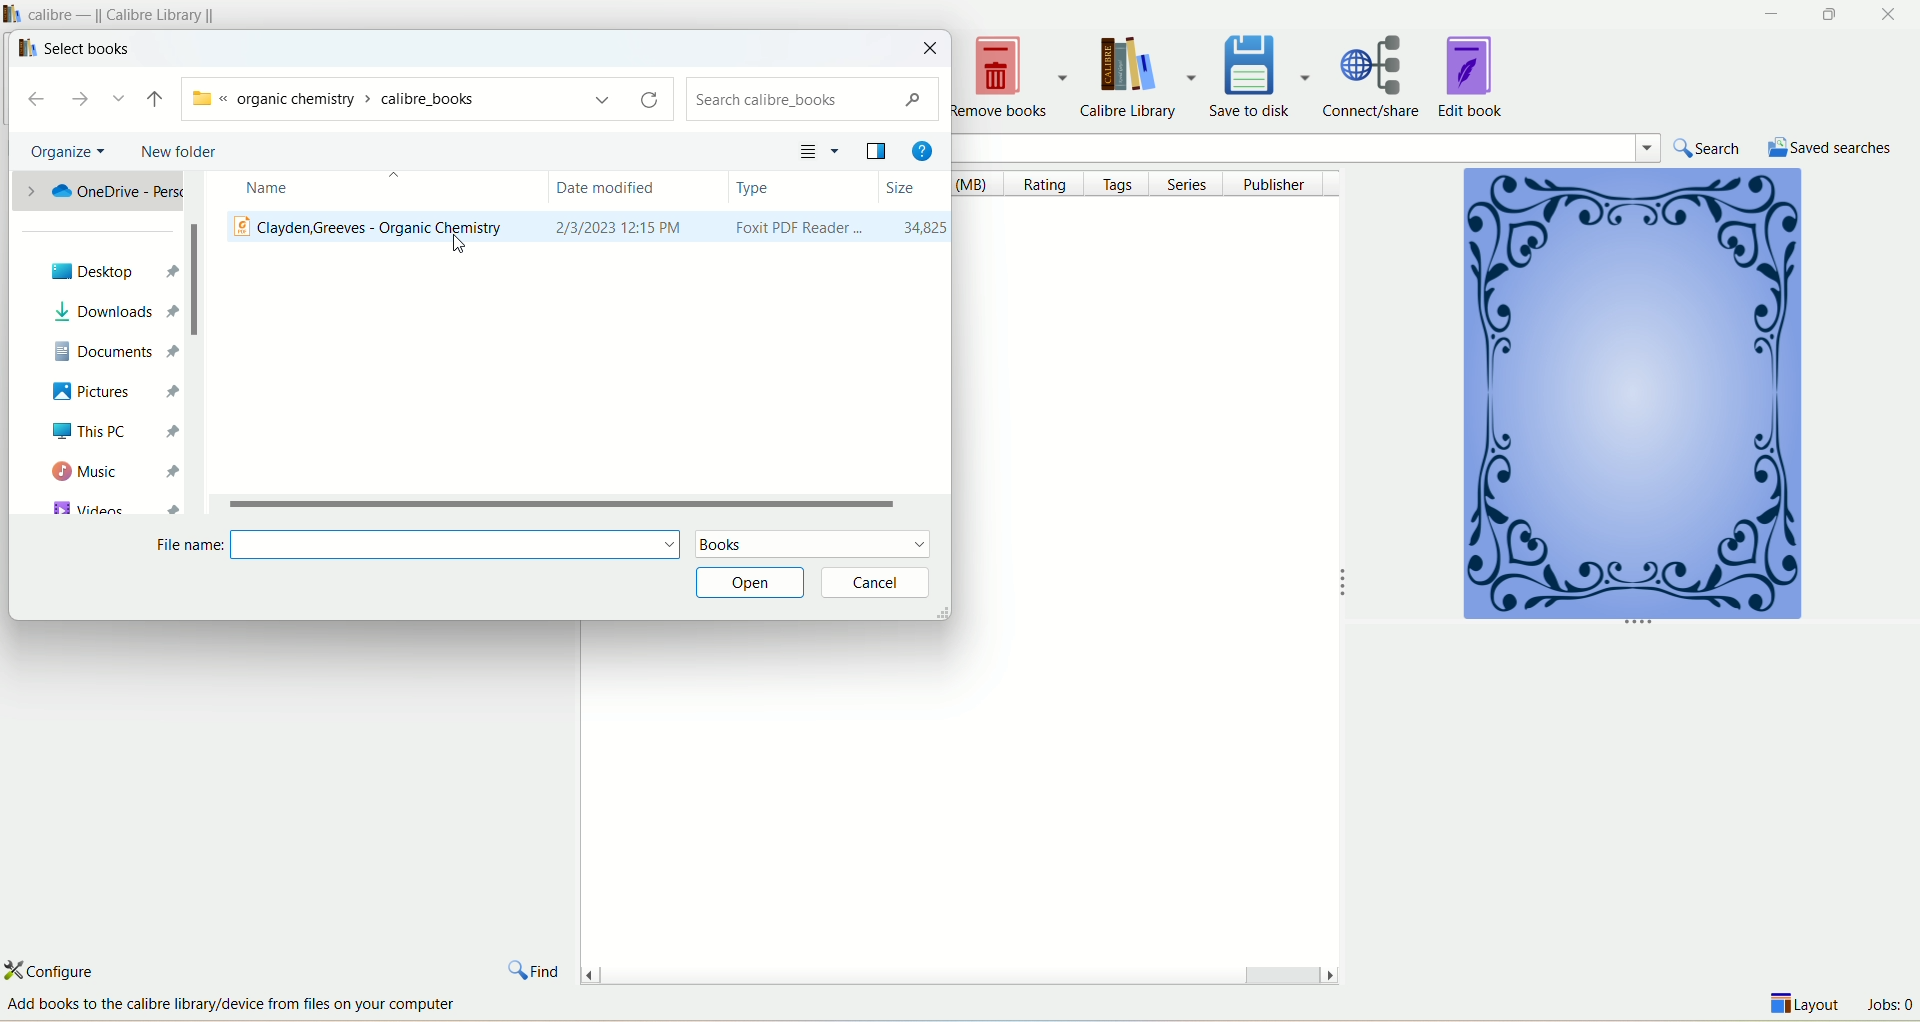 The height and width of the screenshot is (1022, 1920). I want to click on view, so click(818, 149).